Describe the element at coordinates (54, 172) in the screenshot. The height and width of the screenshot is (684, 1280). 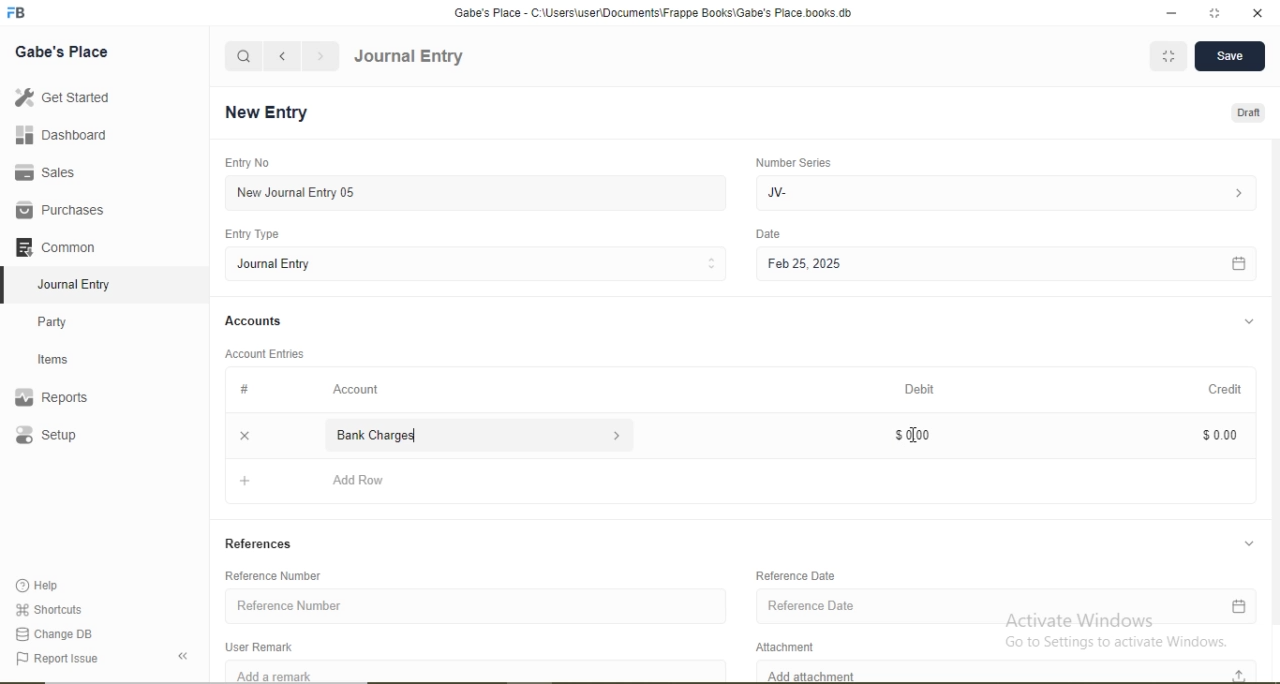
I see `Sales` at that location.